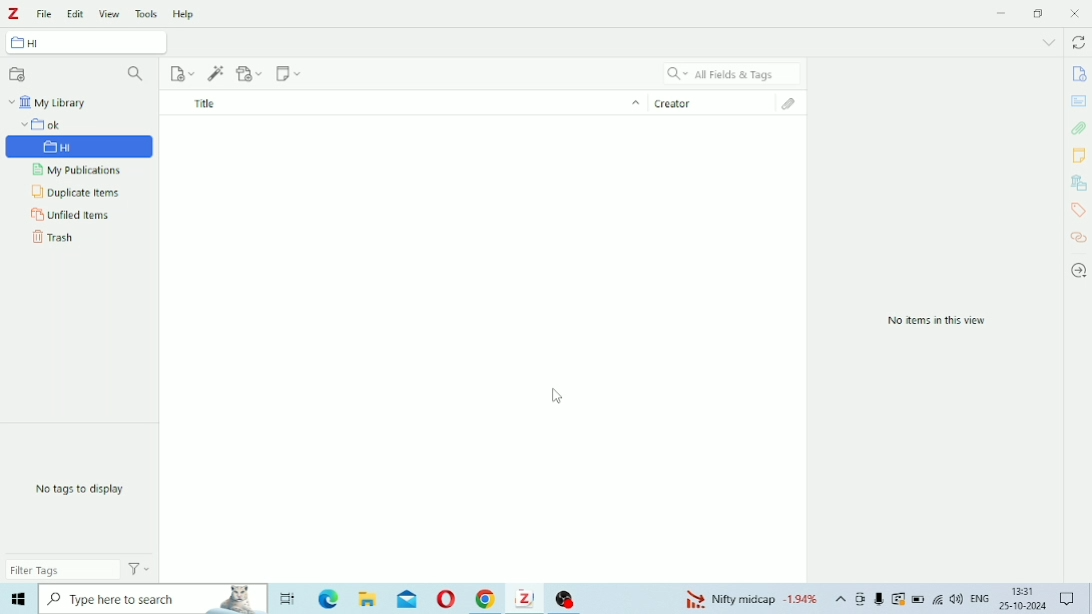 The width and height of the screenshot is (1092, 614). I want to click on 25-10-2024, so click(1023, 606).